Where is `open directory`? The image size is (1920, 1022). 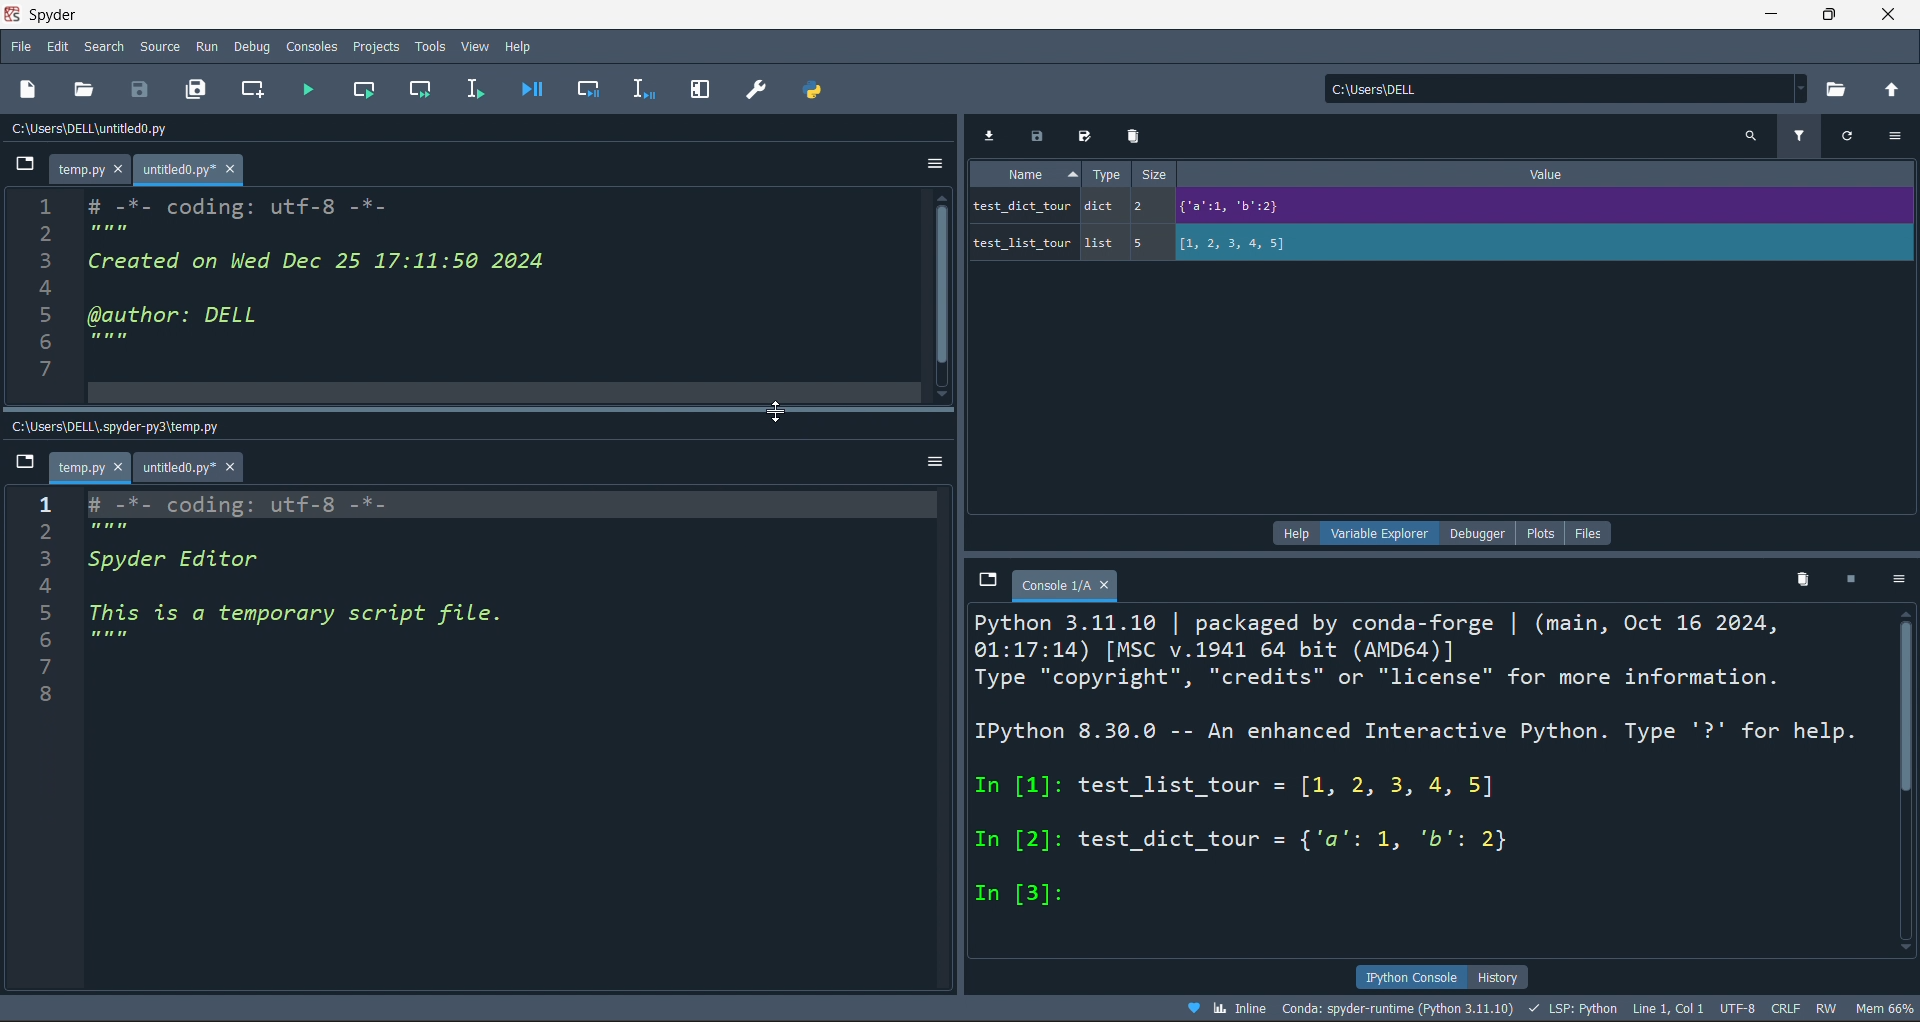 open directory is located at coordinates (1896, 90).